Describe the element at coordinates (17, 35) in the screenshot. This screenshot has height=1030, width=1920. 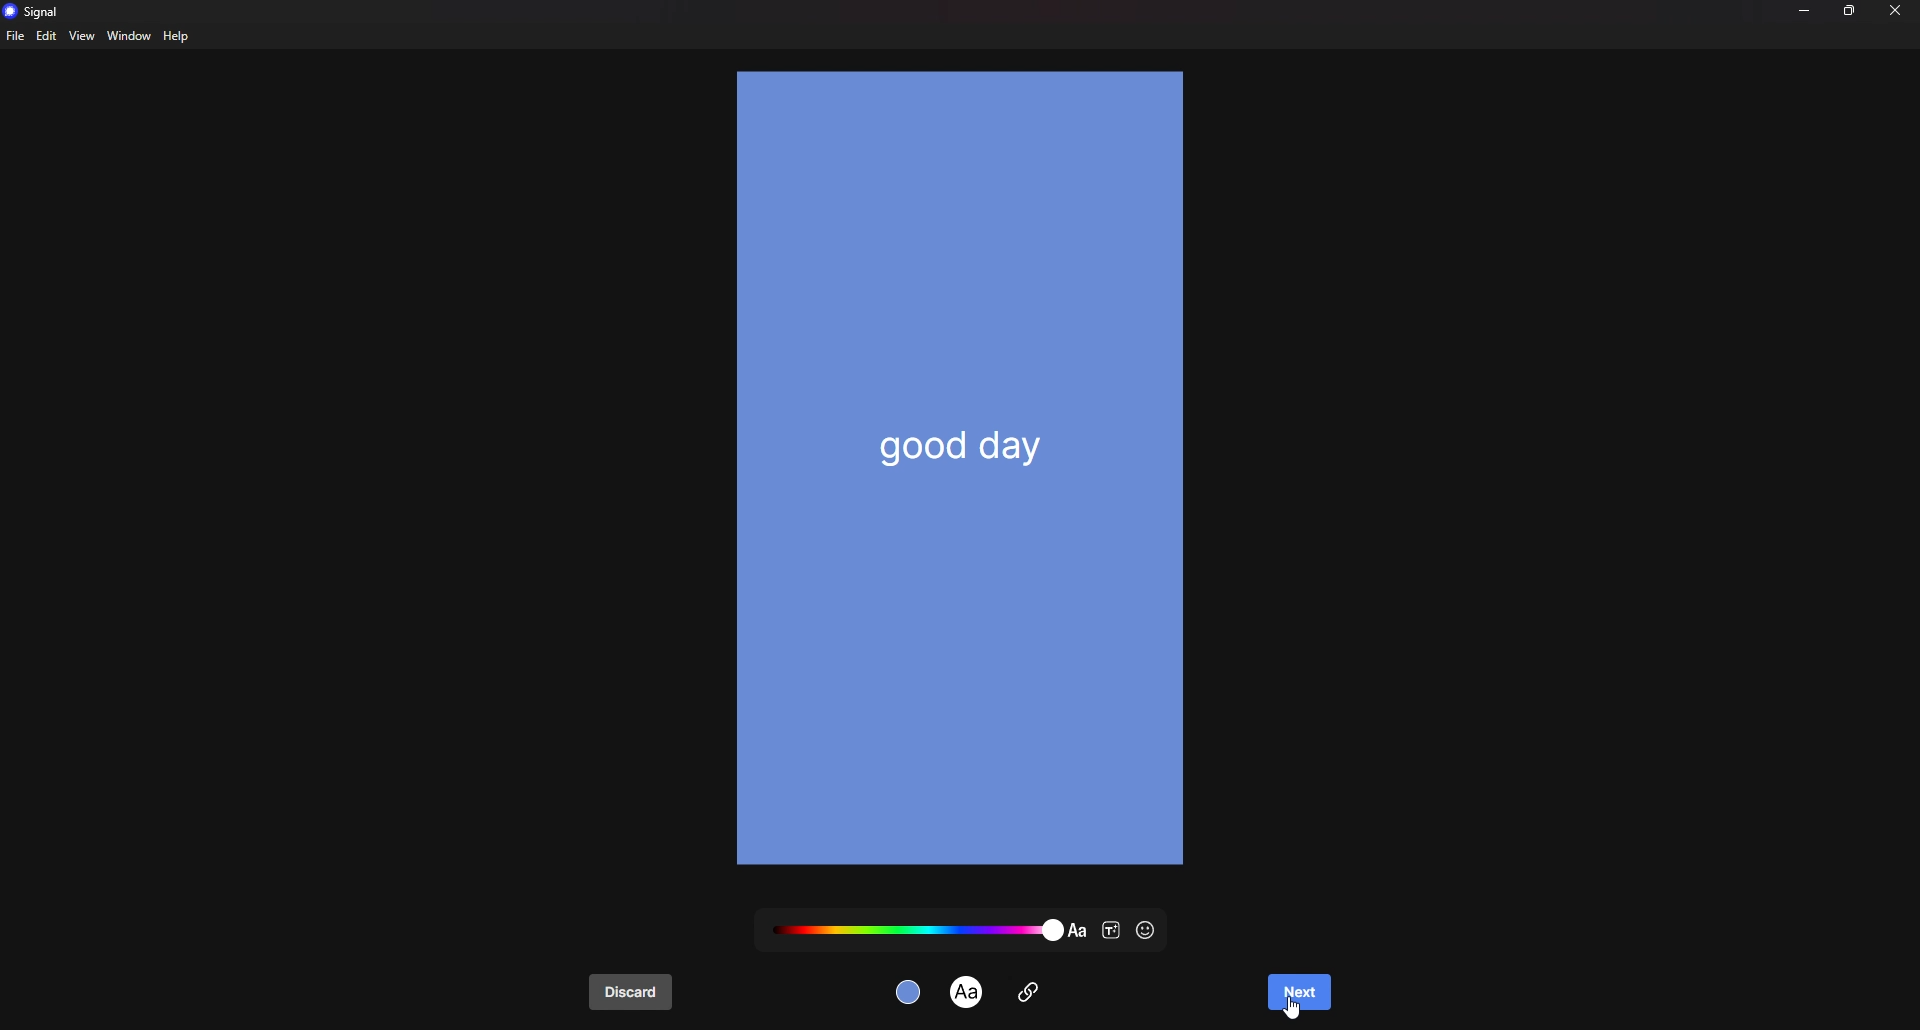
I see `file` at that location.